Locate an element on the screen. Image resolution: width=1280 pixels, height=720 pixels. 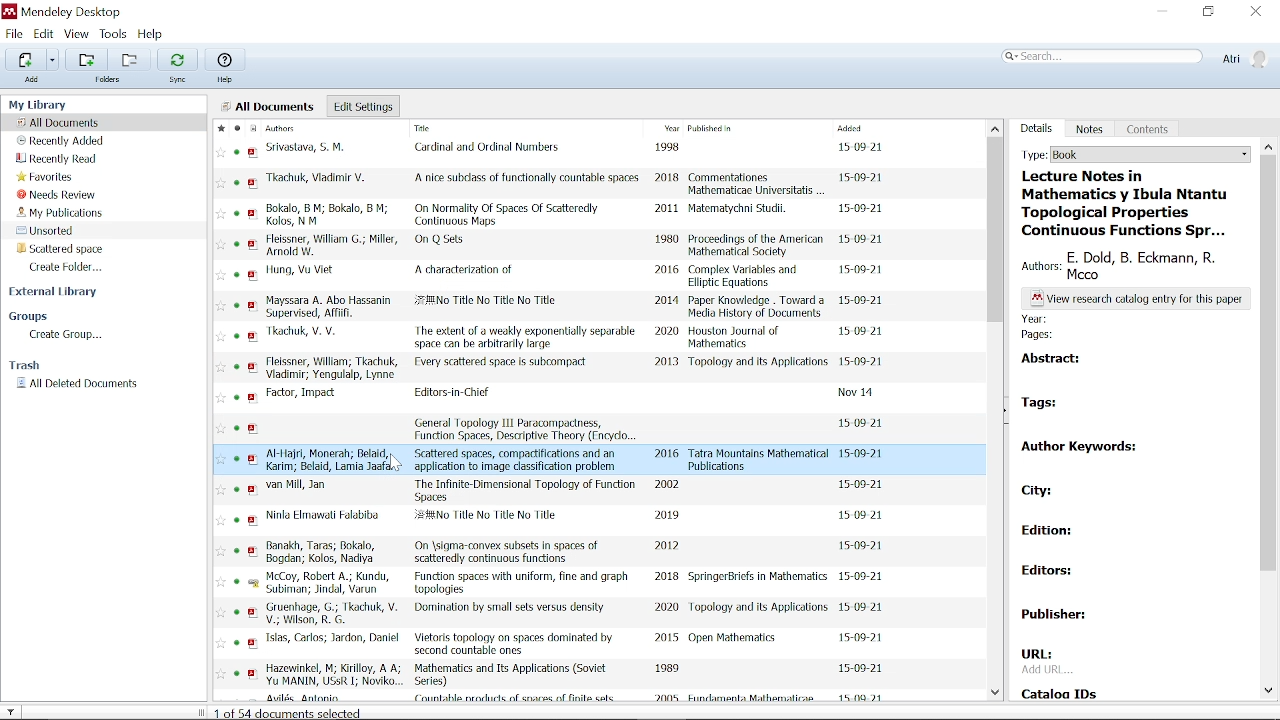
File is located at coordinates (14, 33).